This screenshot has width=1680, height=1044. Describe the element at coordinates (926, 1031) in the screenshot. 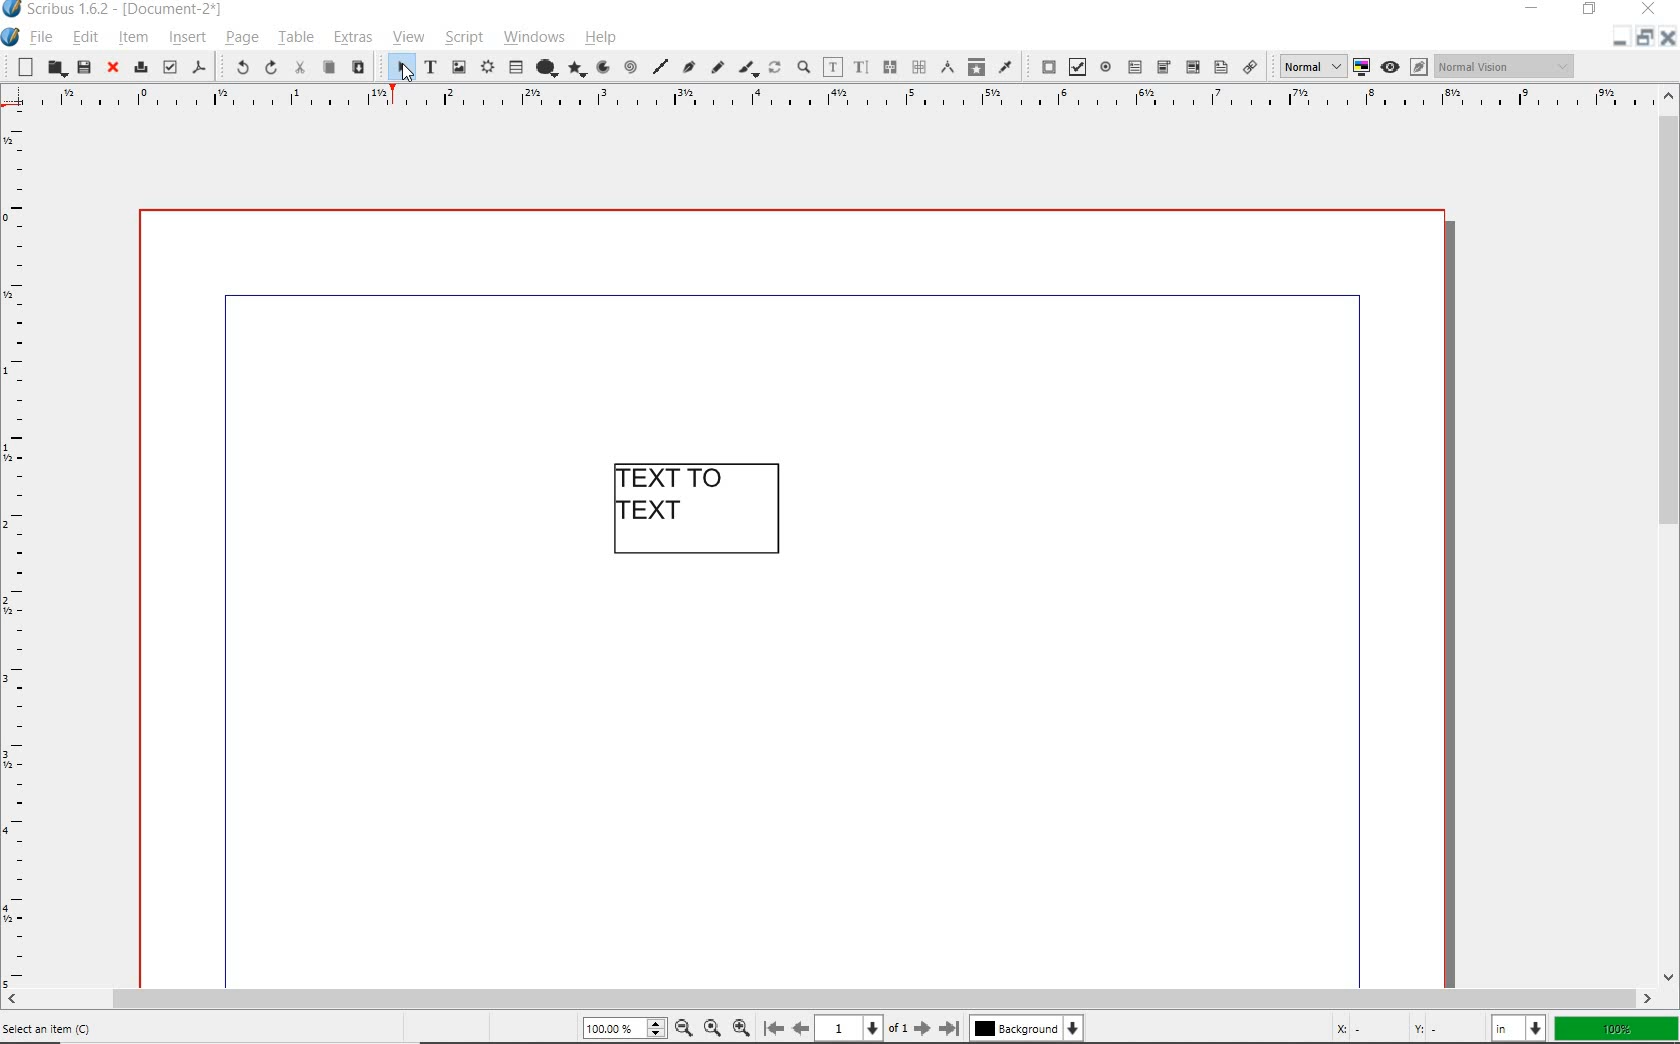

I see `move to next` at that location.